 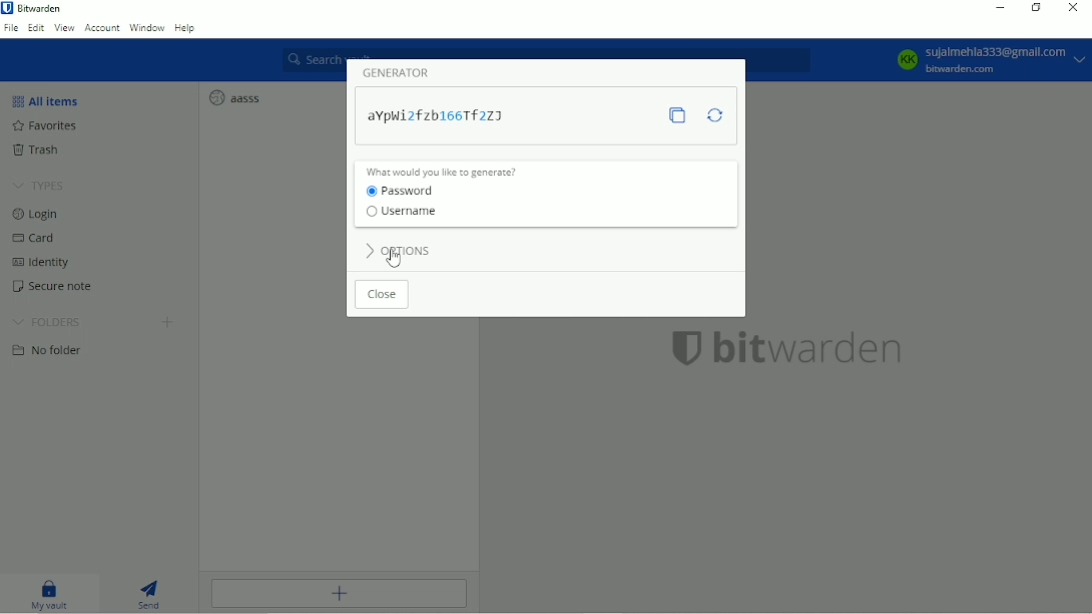 What do you see at coordinates (64, 29) in the screenshot?
I see `View` at bounding box center [64, 29].